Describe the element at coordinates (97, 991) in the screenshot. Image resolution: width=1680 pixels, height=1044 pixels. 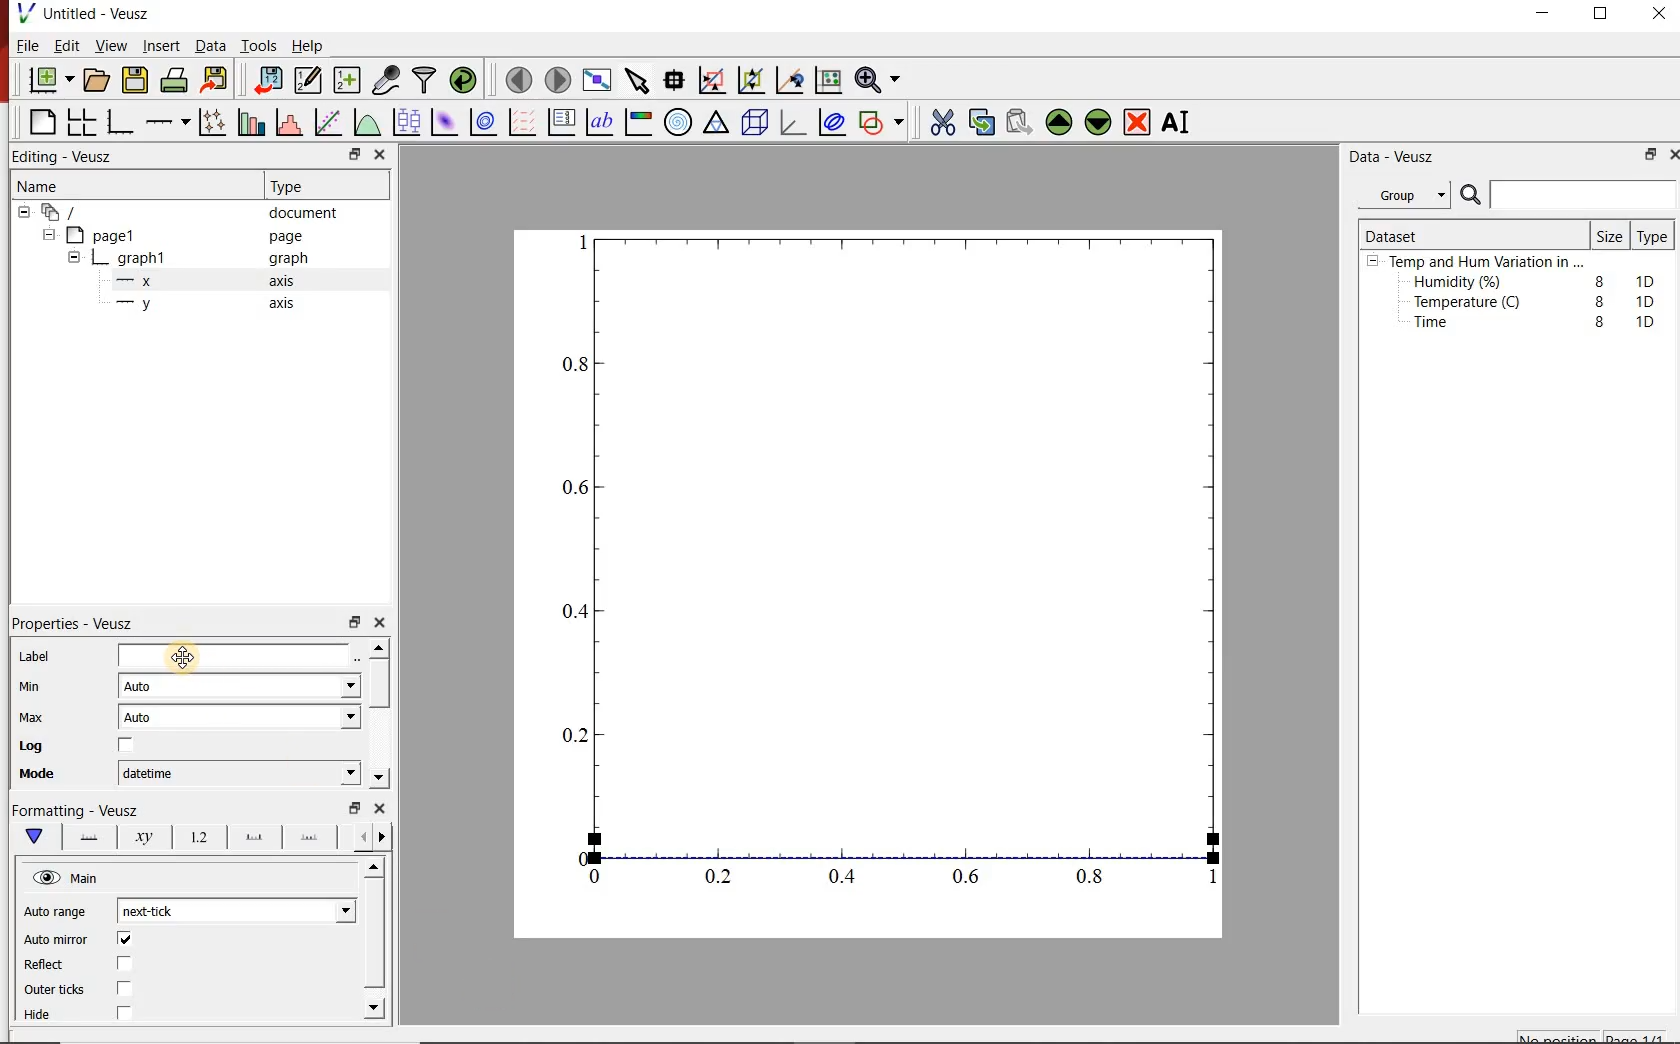
I see `Outer ticks` at that location.